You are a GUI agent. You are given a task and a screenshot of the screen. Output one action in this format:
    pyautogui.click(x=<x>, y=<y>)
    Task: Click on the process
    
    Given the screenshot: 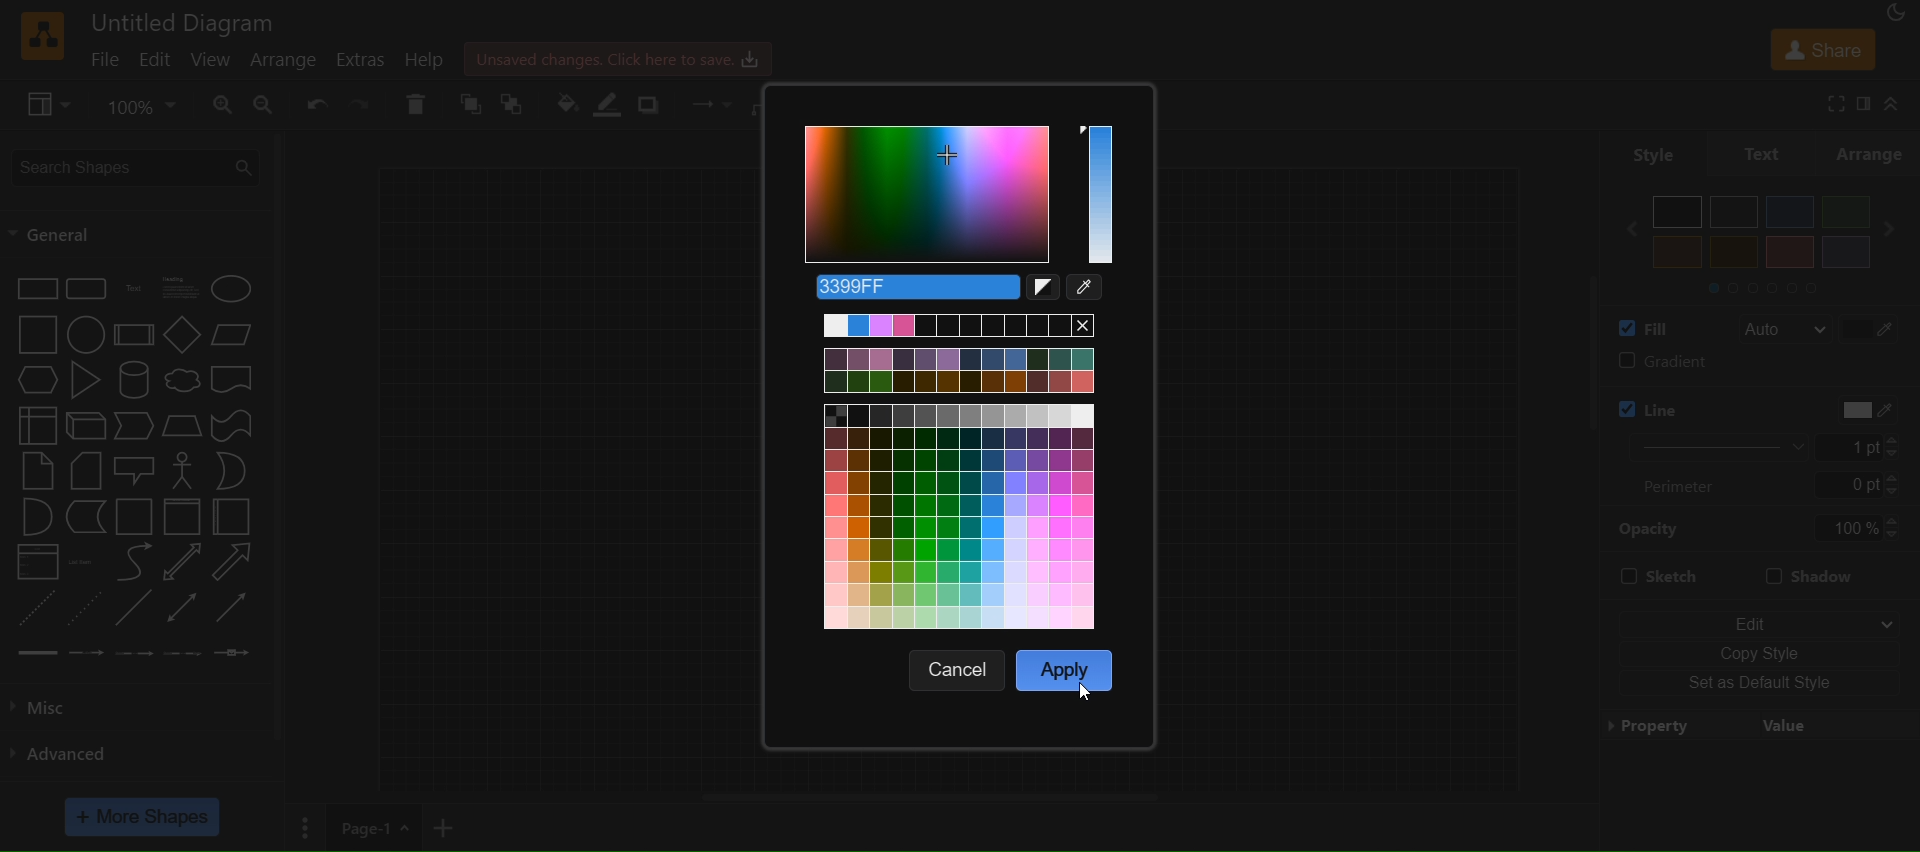 What is the action you would take?
    pyautogui.click(x=134, y=335)
    